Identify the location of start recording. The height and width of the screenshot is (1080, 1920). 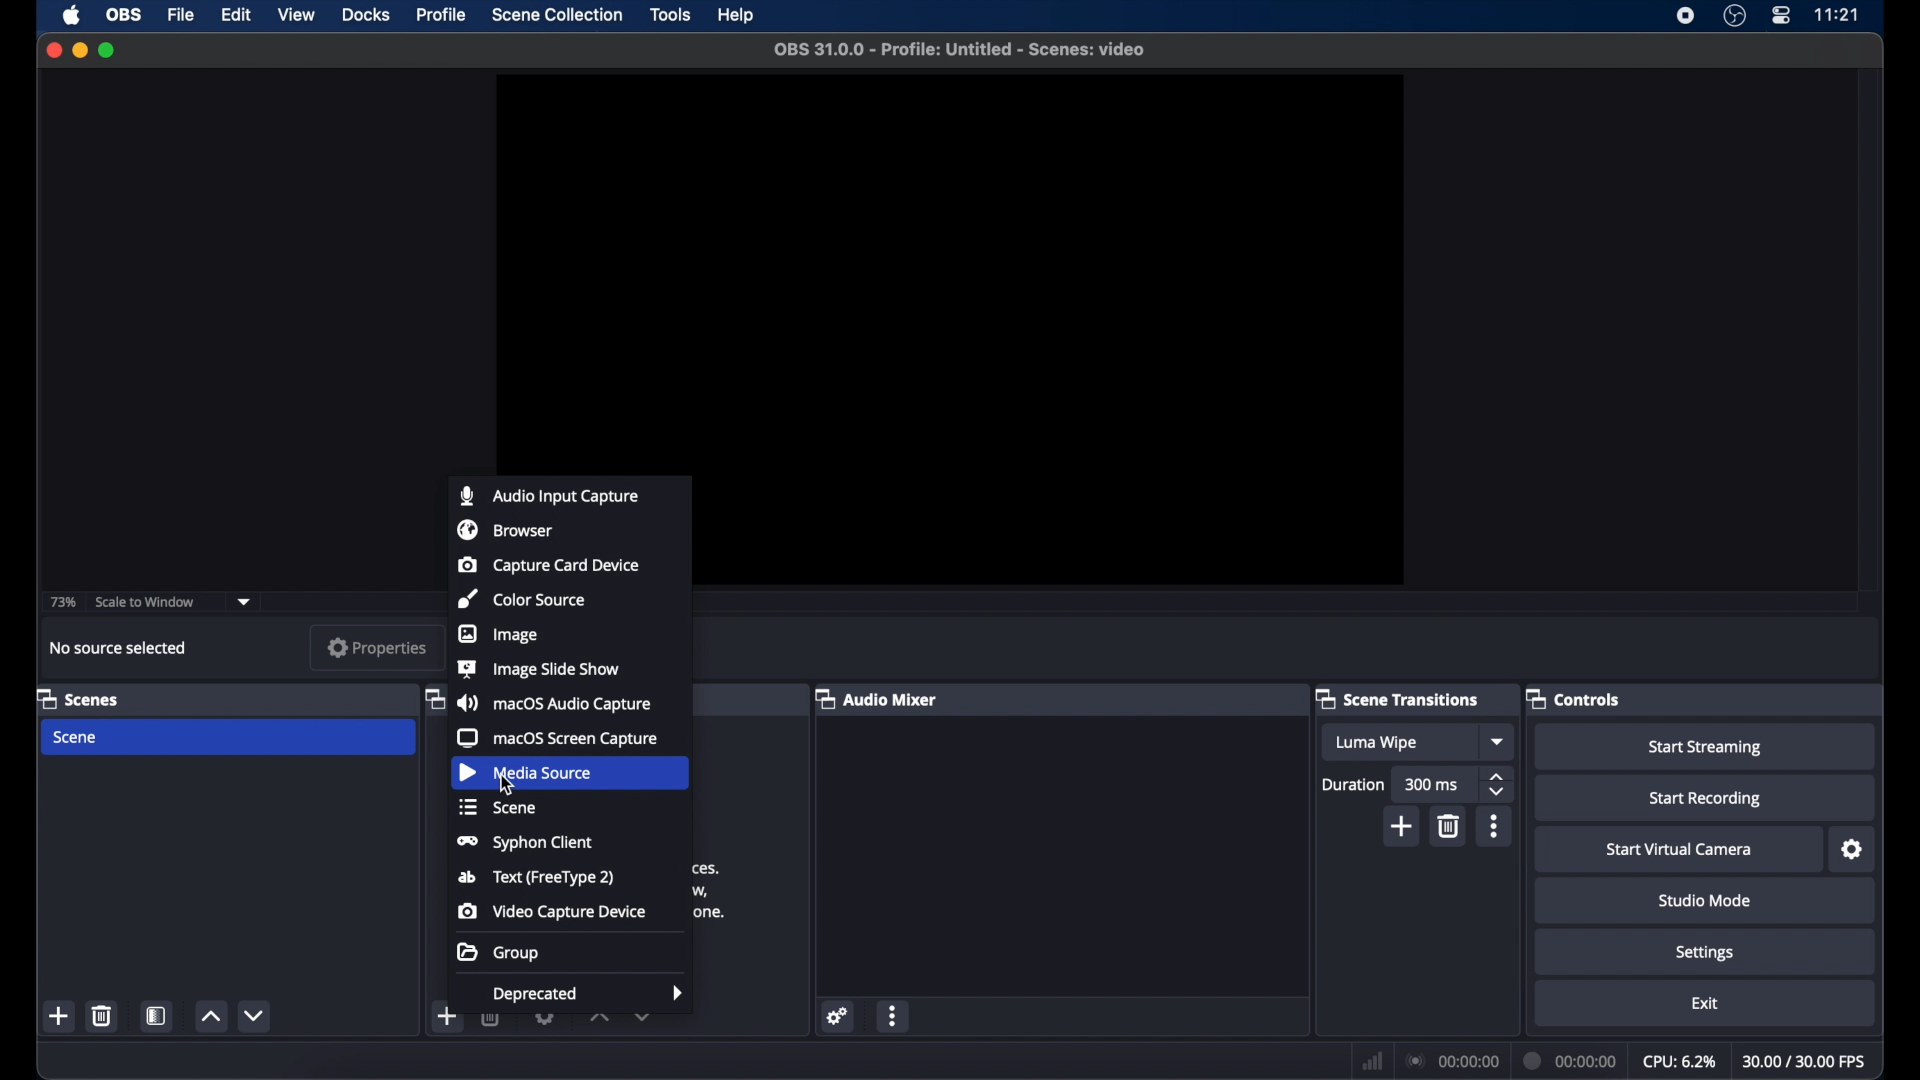
(1706, 799).